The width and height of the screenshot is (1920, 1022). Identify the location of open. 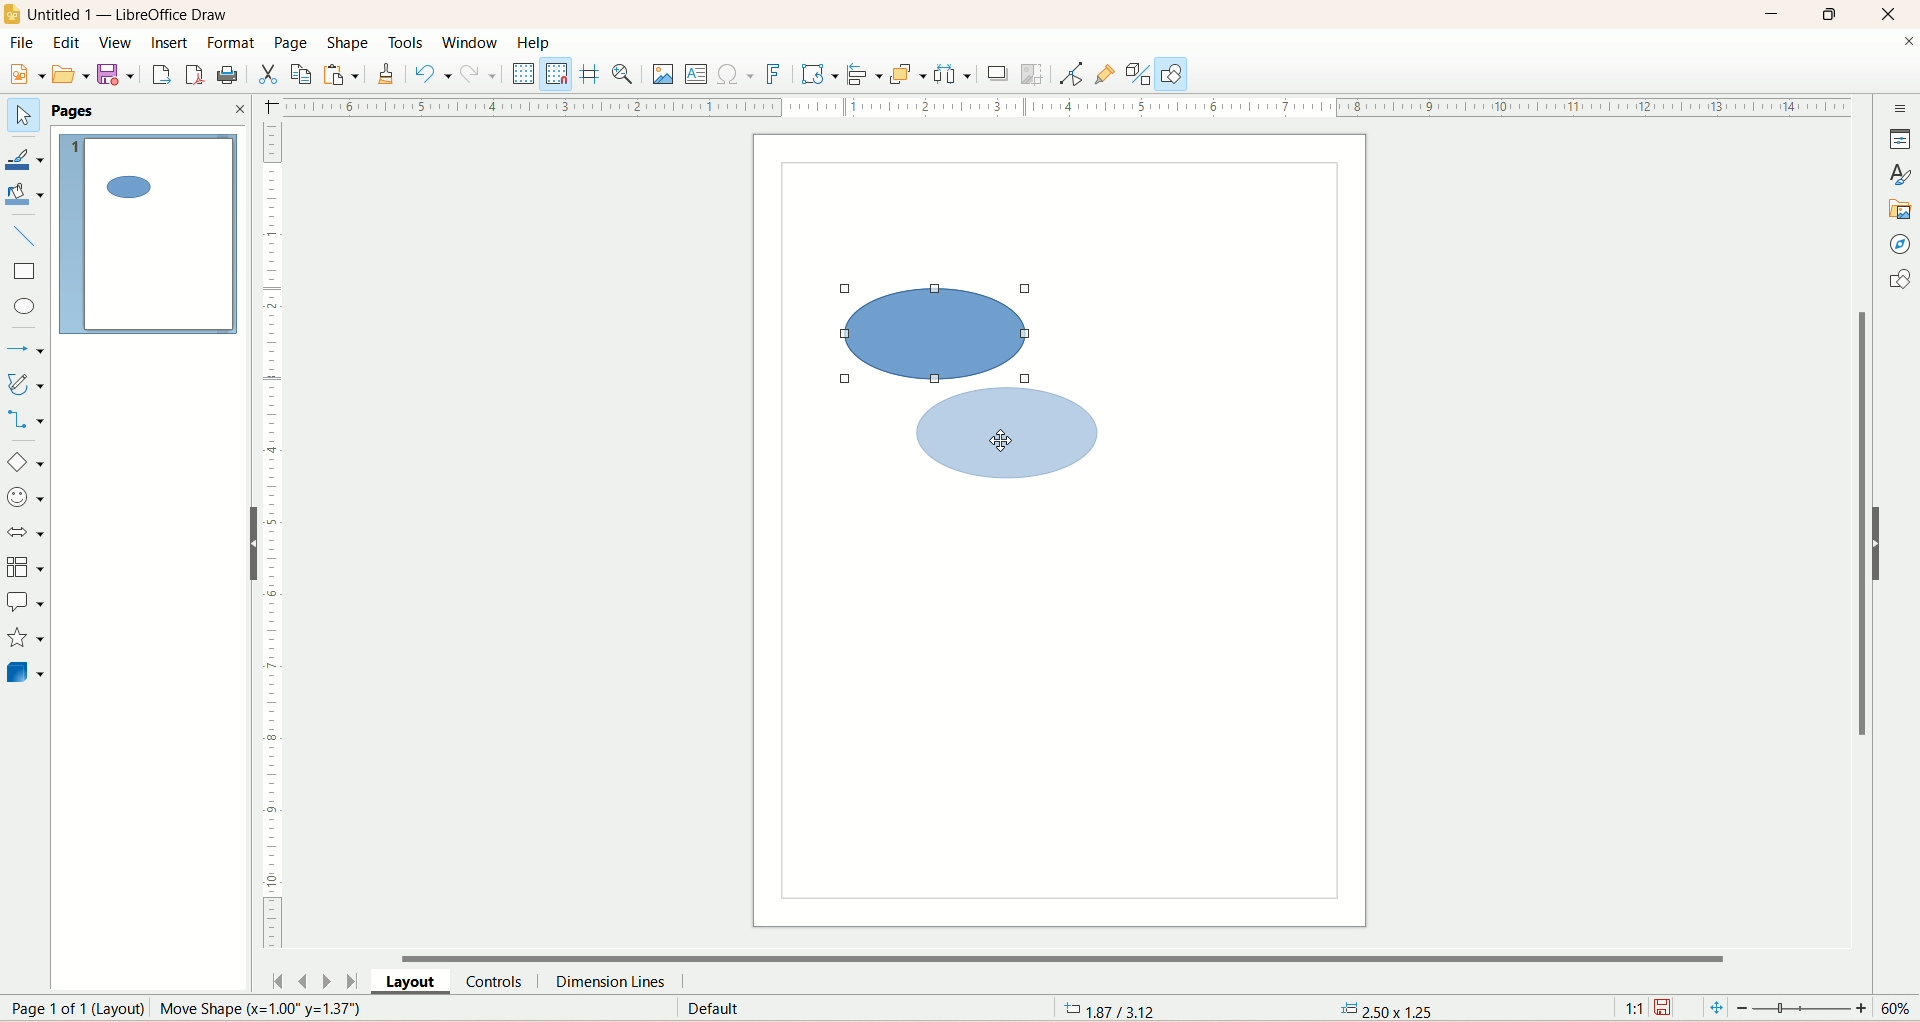
(69, 72).